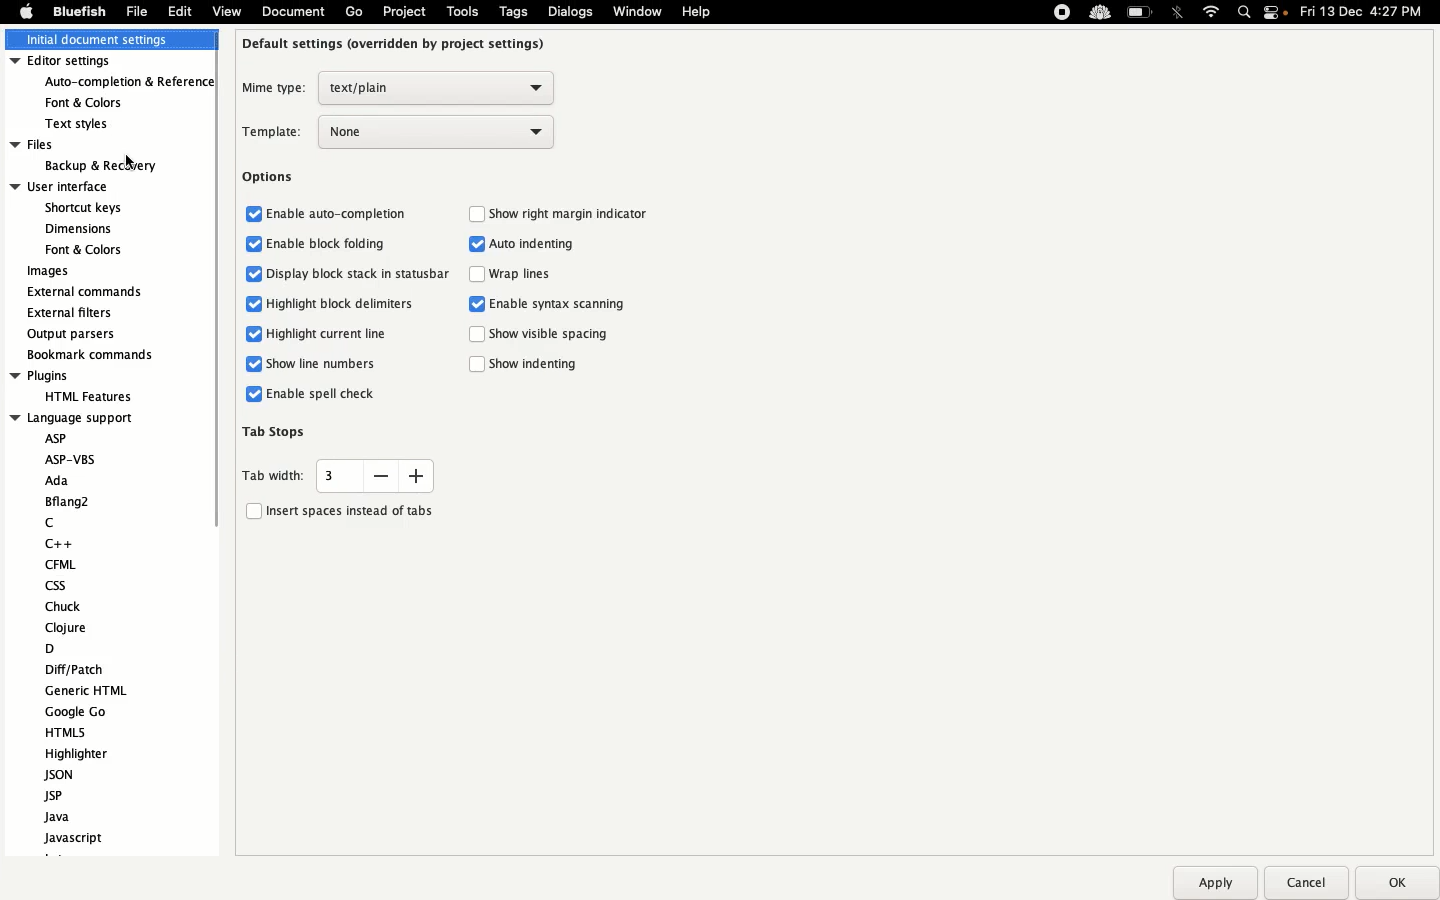 The width and height of the screenshot is (1440, 900). Describe the element at coordinates (330, 304) in the screenshot. I see `Highlight block delimiters ` at that location.